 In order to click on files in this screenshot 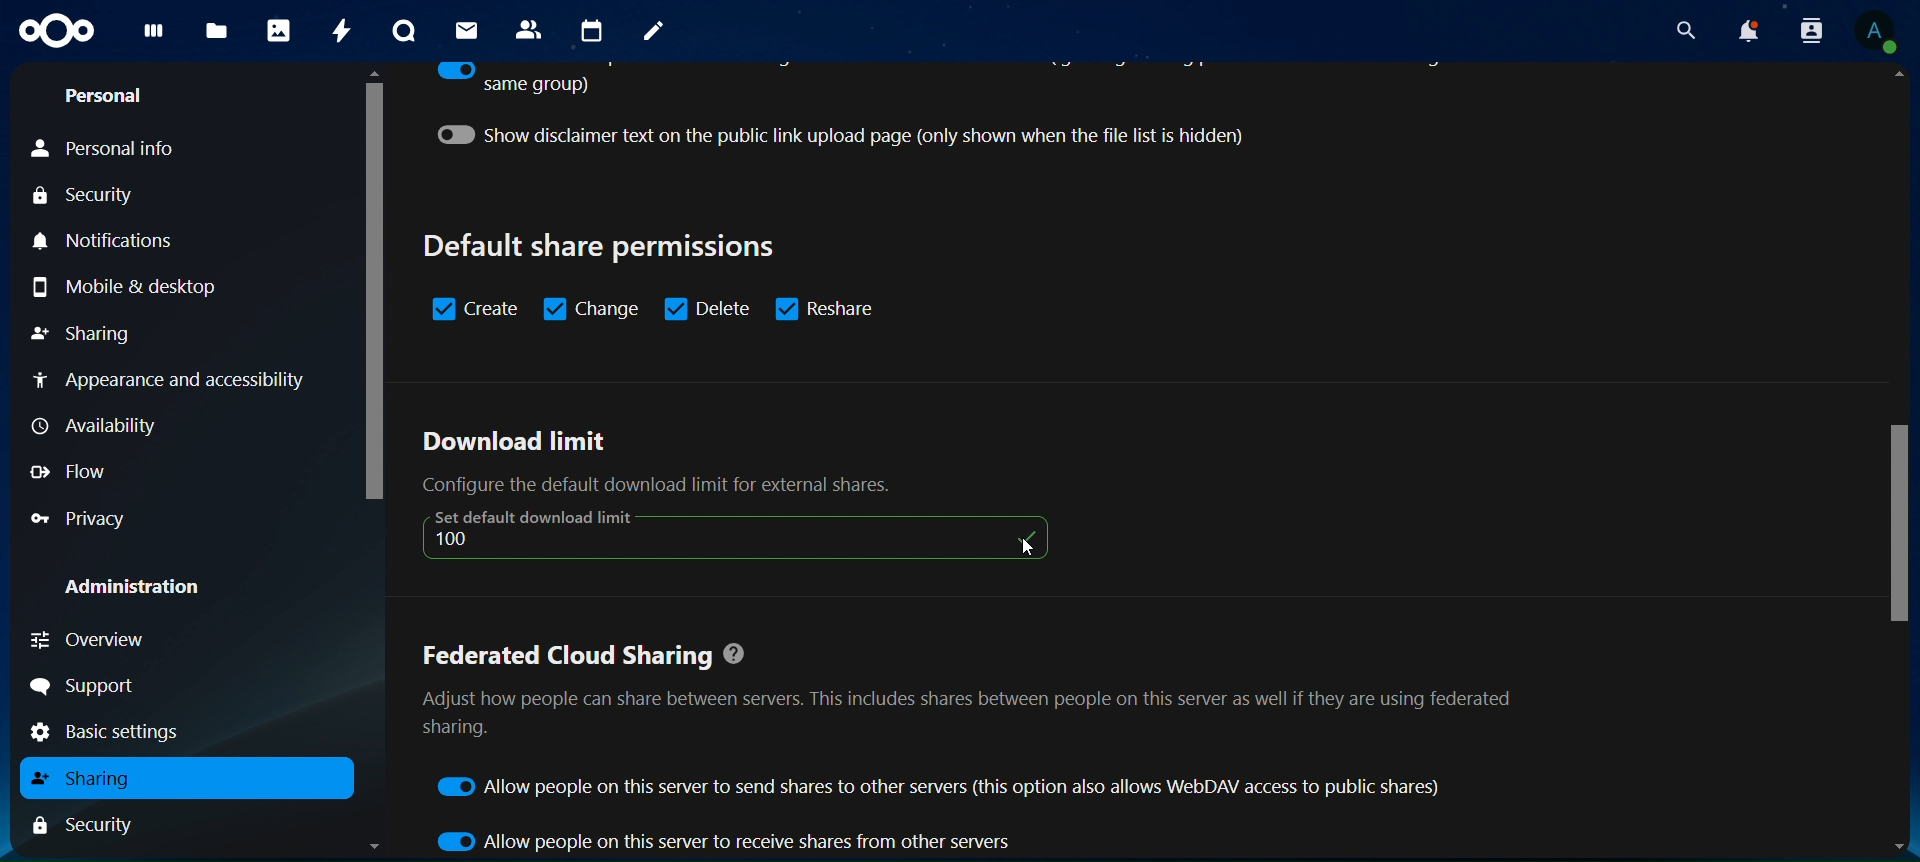, I will do `click(218, 33)`.